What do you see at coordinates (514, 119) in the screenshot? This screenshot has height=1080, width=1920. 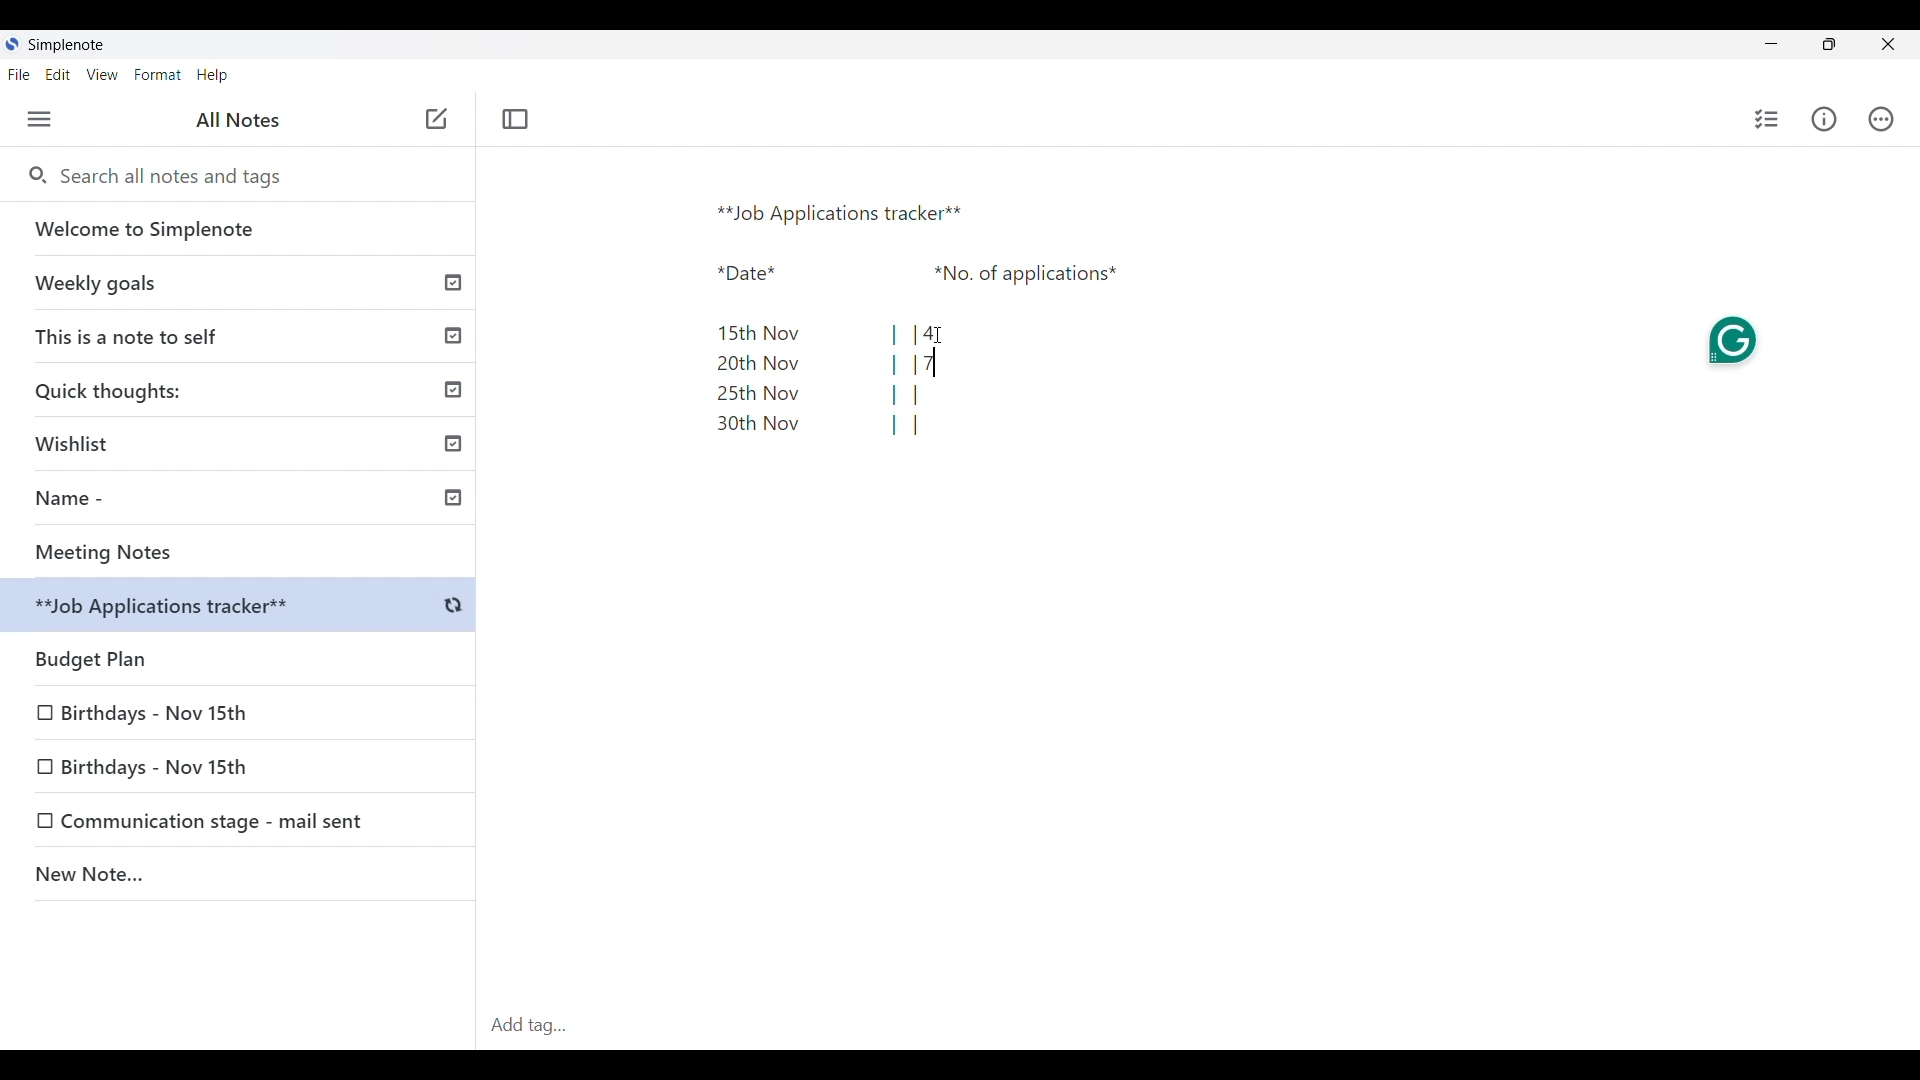 I see `Toggle focus mode` at bounding box center [514, 119].